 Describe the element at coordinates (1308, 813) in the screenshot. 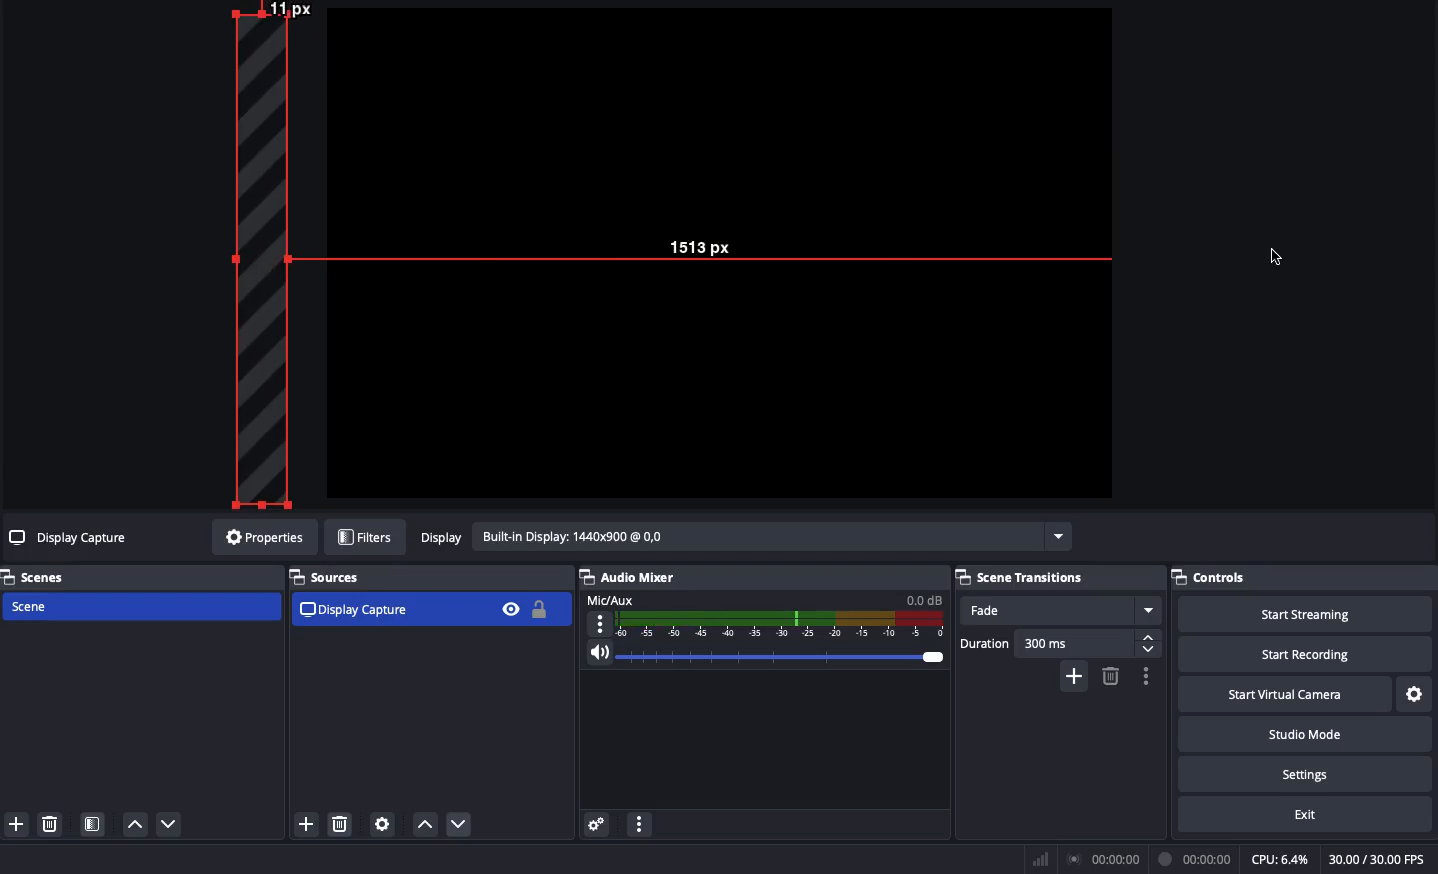

I see `Exit` at that location.